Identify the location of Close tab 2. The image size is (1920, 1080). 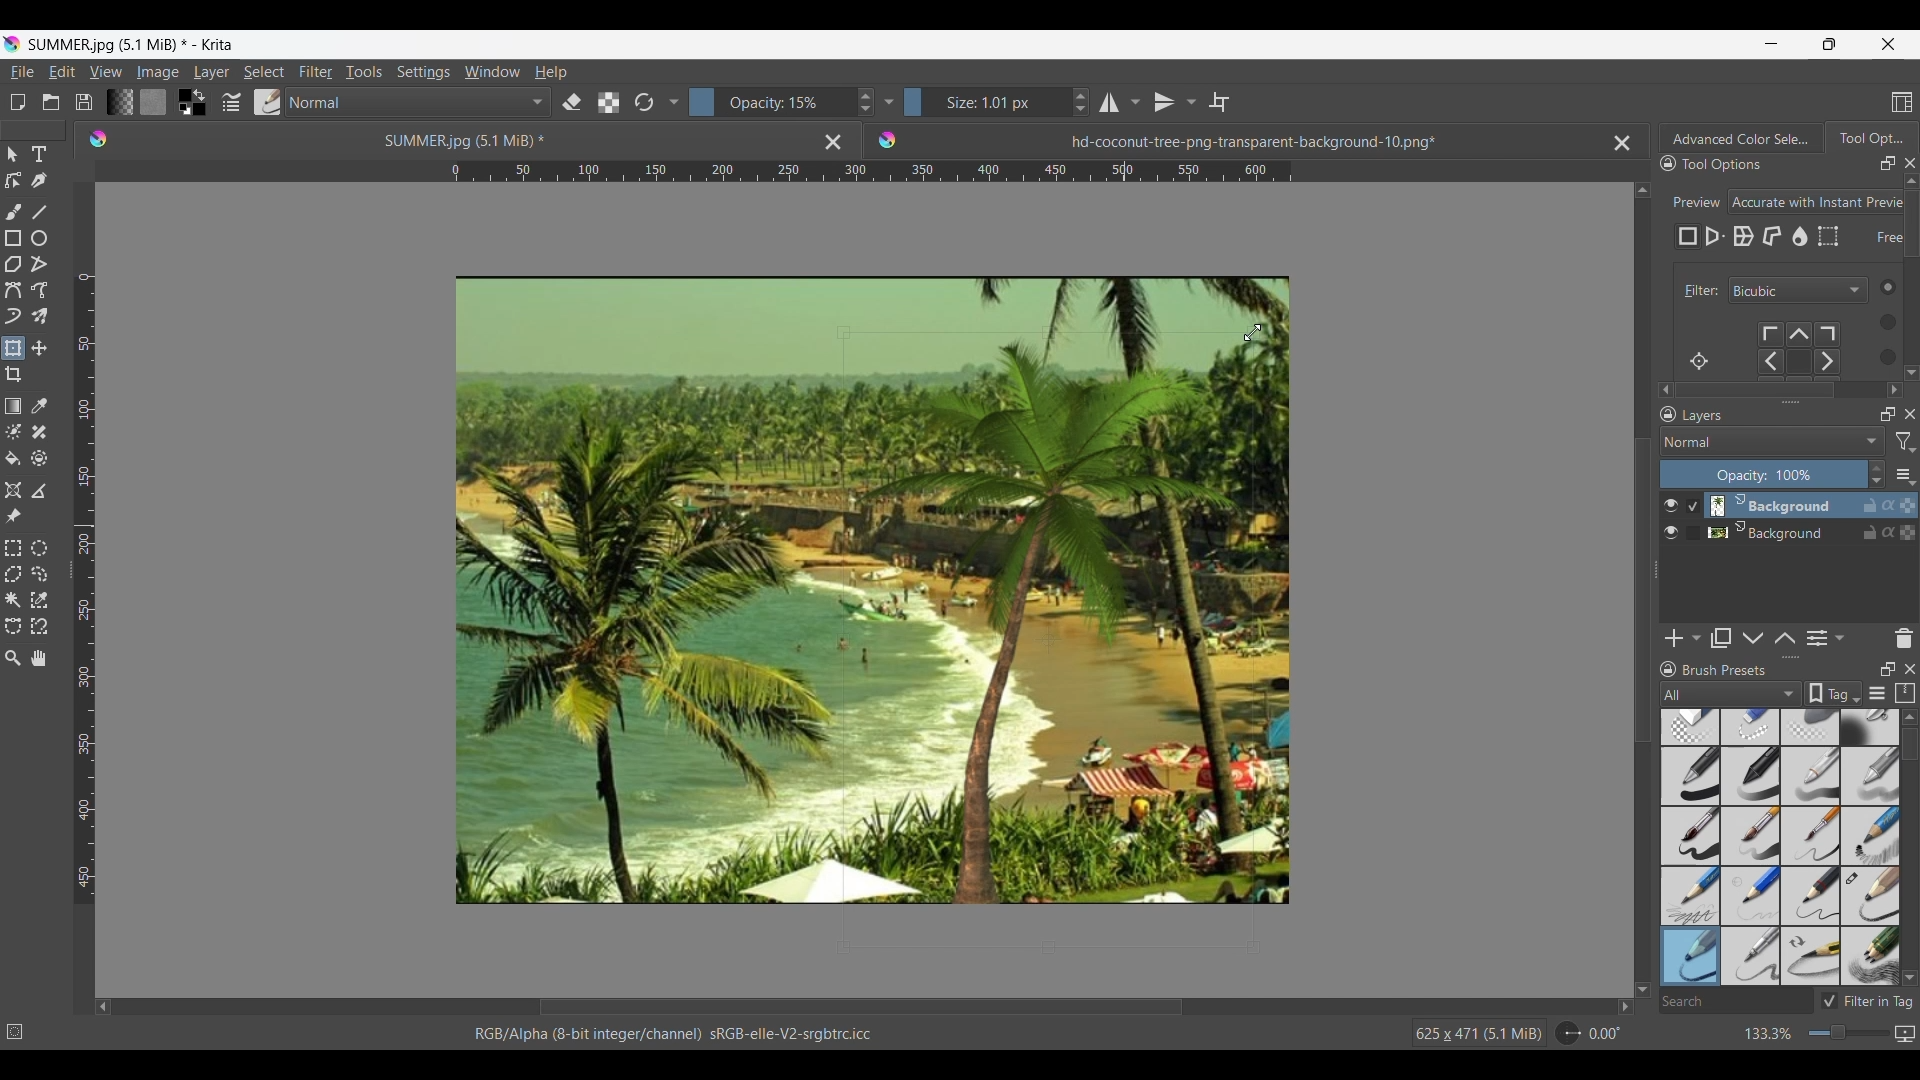
(1622, 143).